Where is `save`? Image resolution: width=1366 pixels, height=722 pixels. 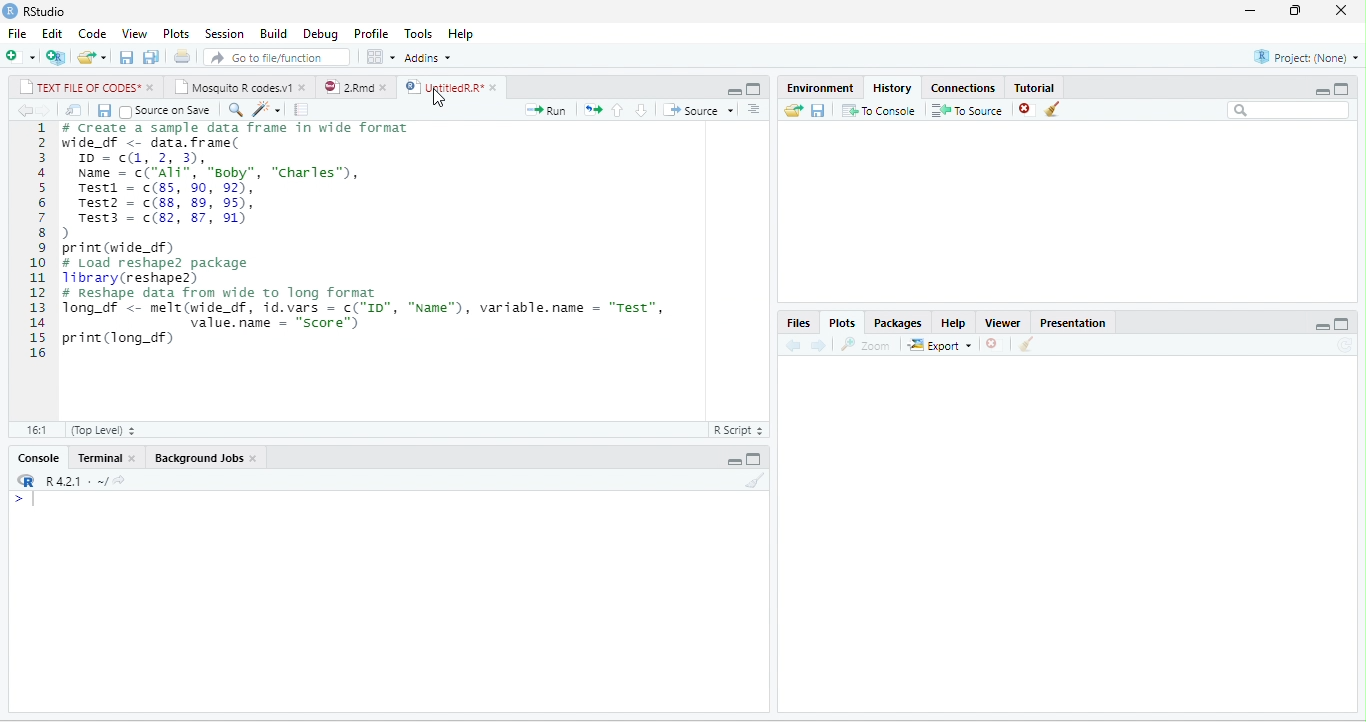
save is located at coordinates (128, 57).